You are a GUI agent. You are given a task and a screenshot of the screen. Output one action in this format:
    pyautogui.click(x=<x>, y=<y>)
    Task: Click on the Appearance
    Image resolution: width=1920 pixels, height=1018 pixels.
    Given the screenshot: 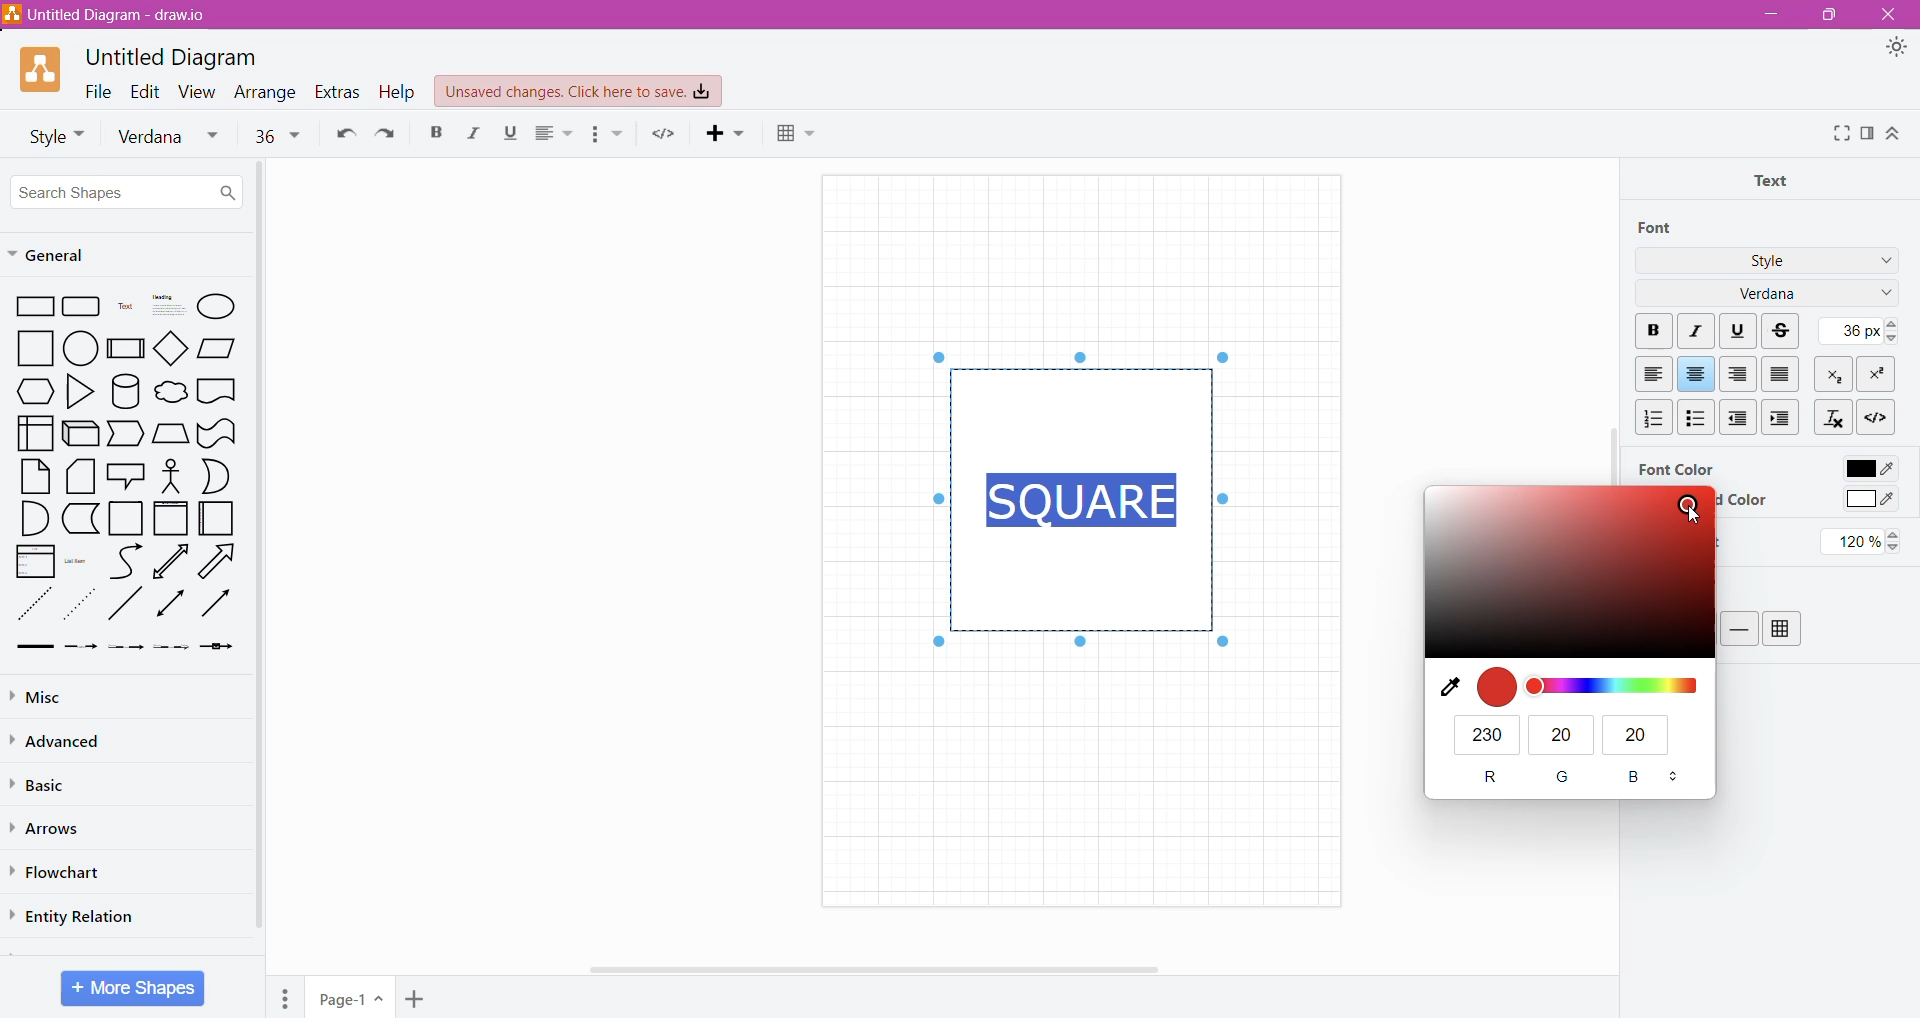 What is the action you would take?
    pyautogui.click(x=1896, y=48)
    